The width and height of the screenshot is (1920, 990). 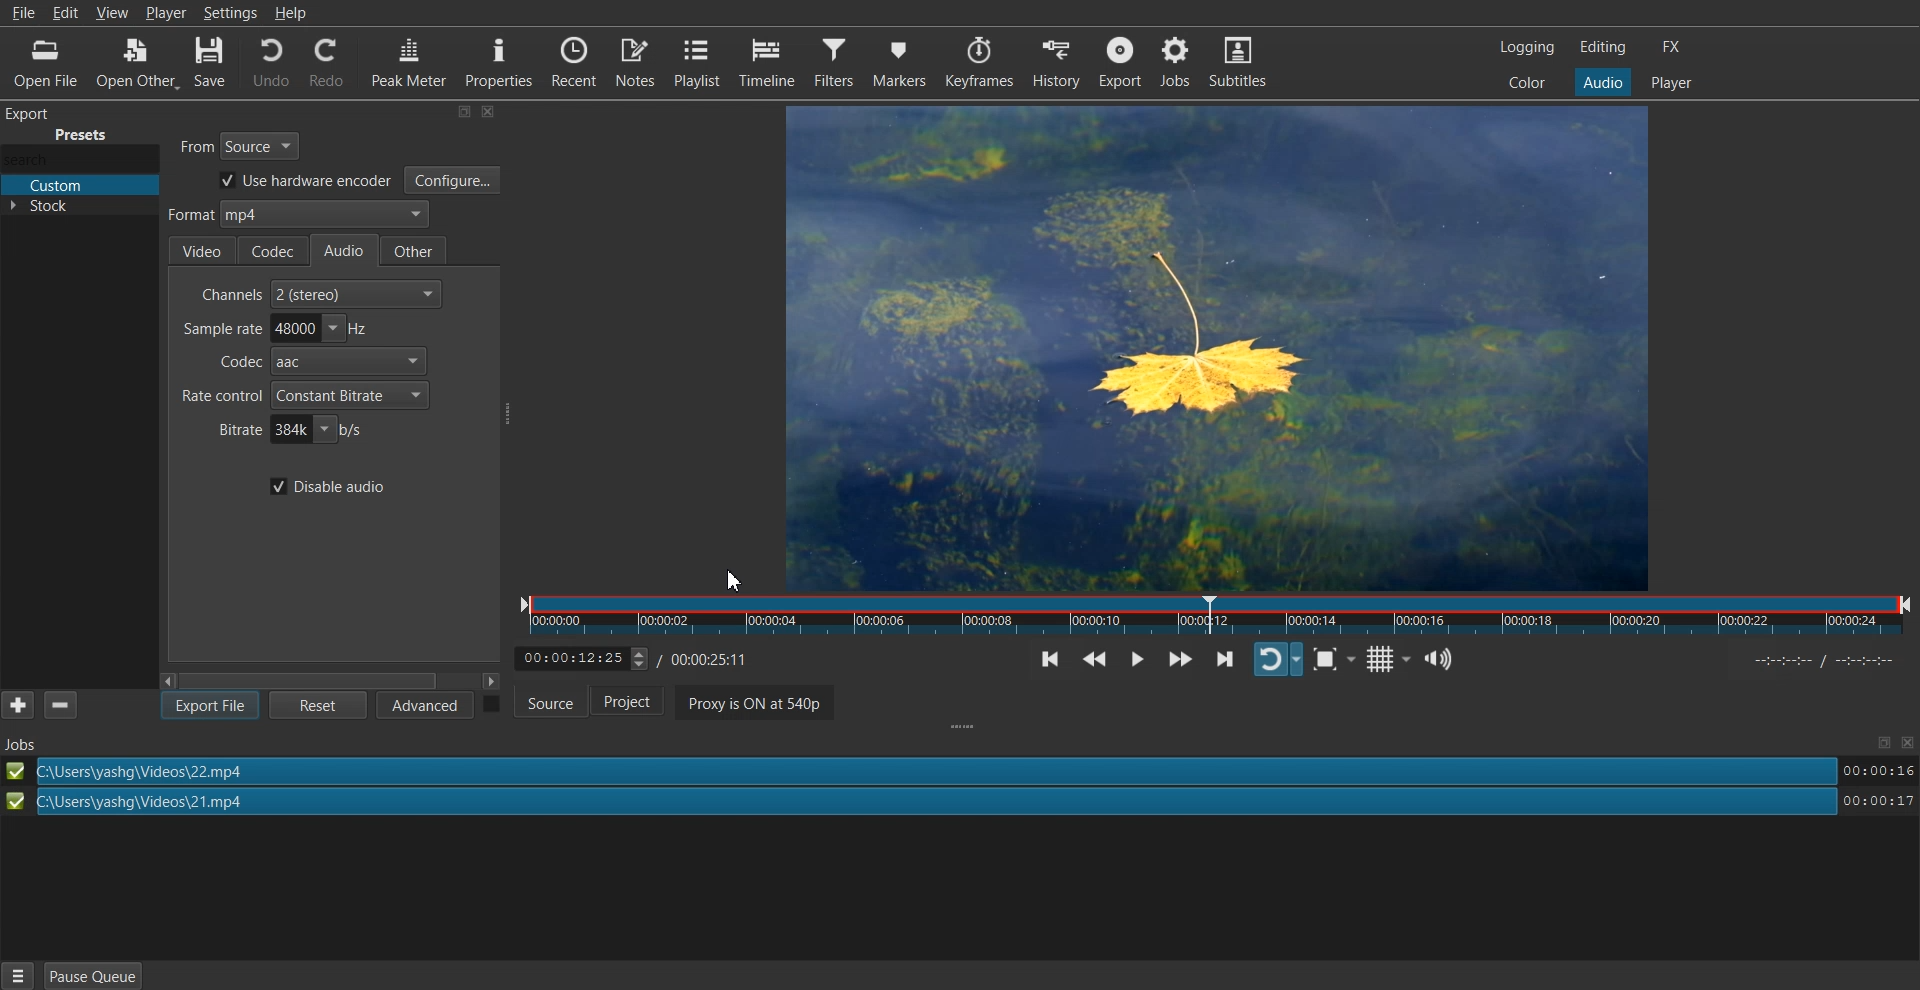 I want to click on Editing, so click(x=1603, y=46).